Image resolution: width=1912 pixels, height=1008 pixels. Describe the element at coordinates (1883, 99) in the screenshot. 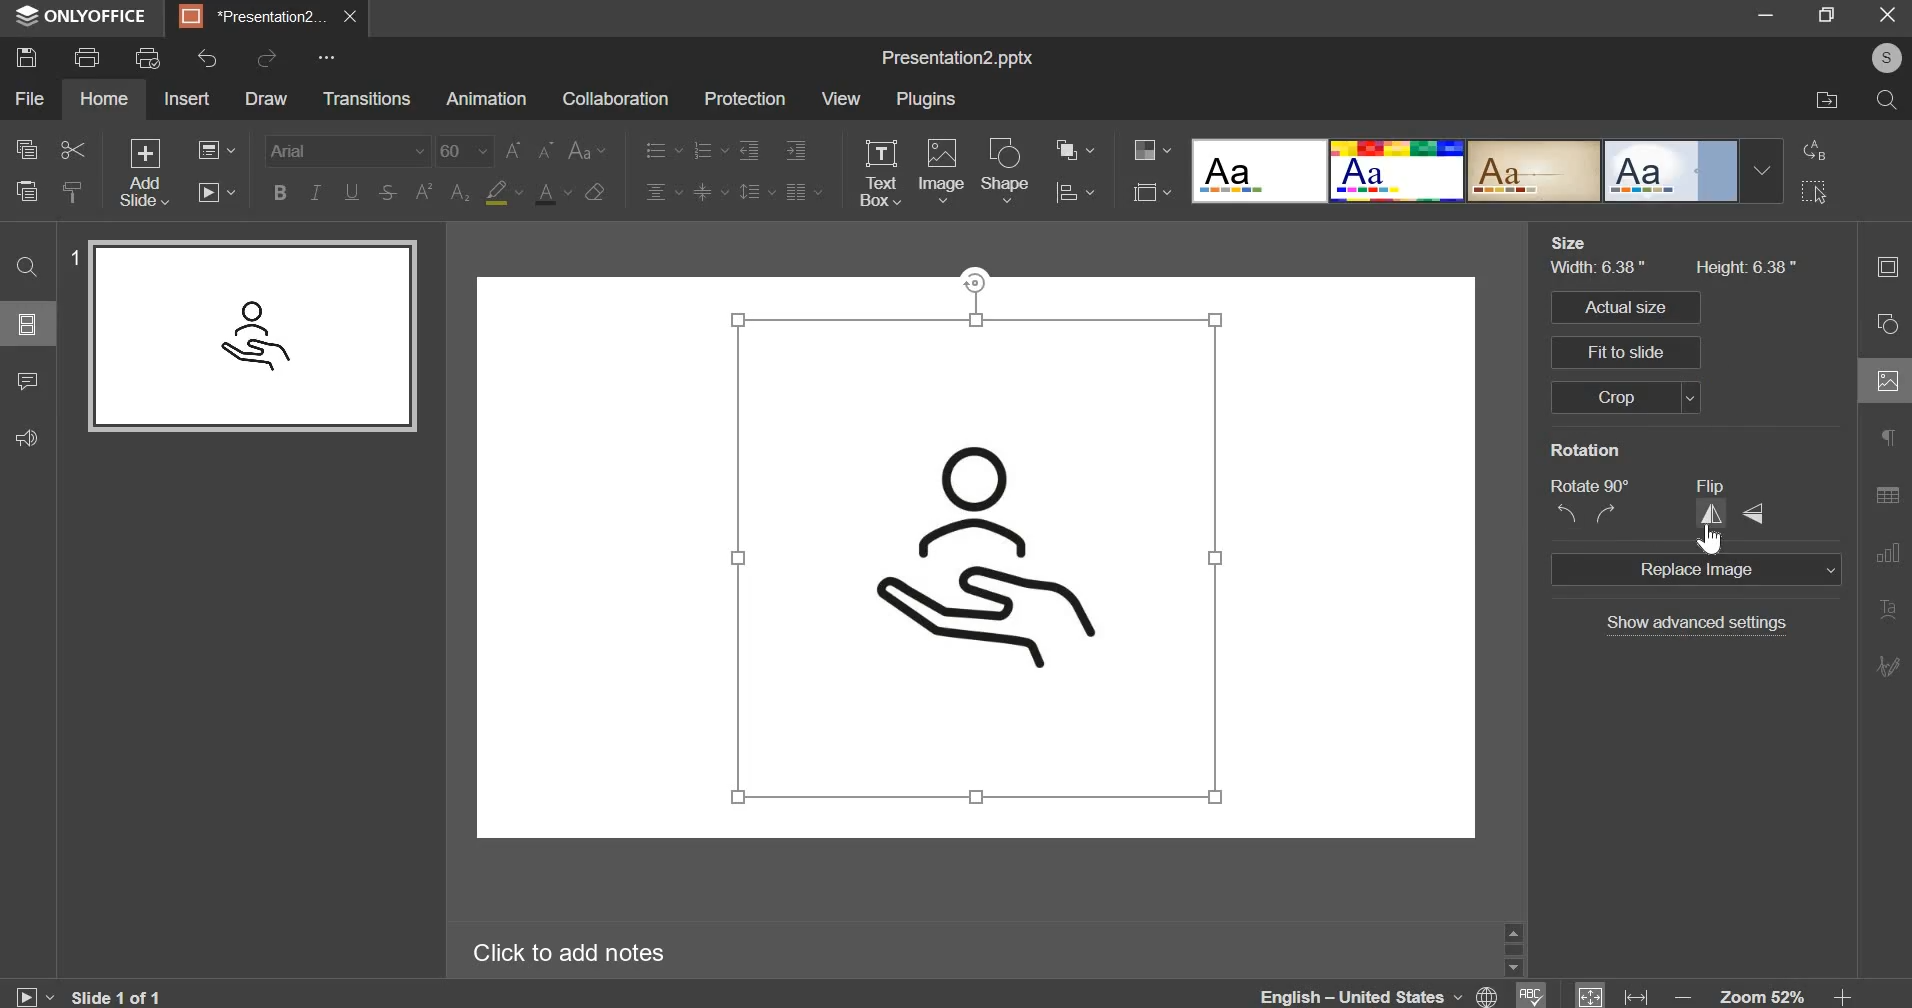

I see `search` at that location.